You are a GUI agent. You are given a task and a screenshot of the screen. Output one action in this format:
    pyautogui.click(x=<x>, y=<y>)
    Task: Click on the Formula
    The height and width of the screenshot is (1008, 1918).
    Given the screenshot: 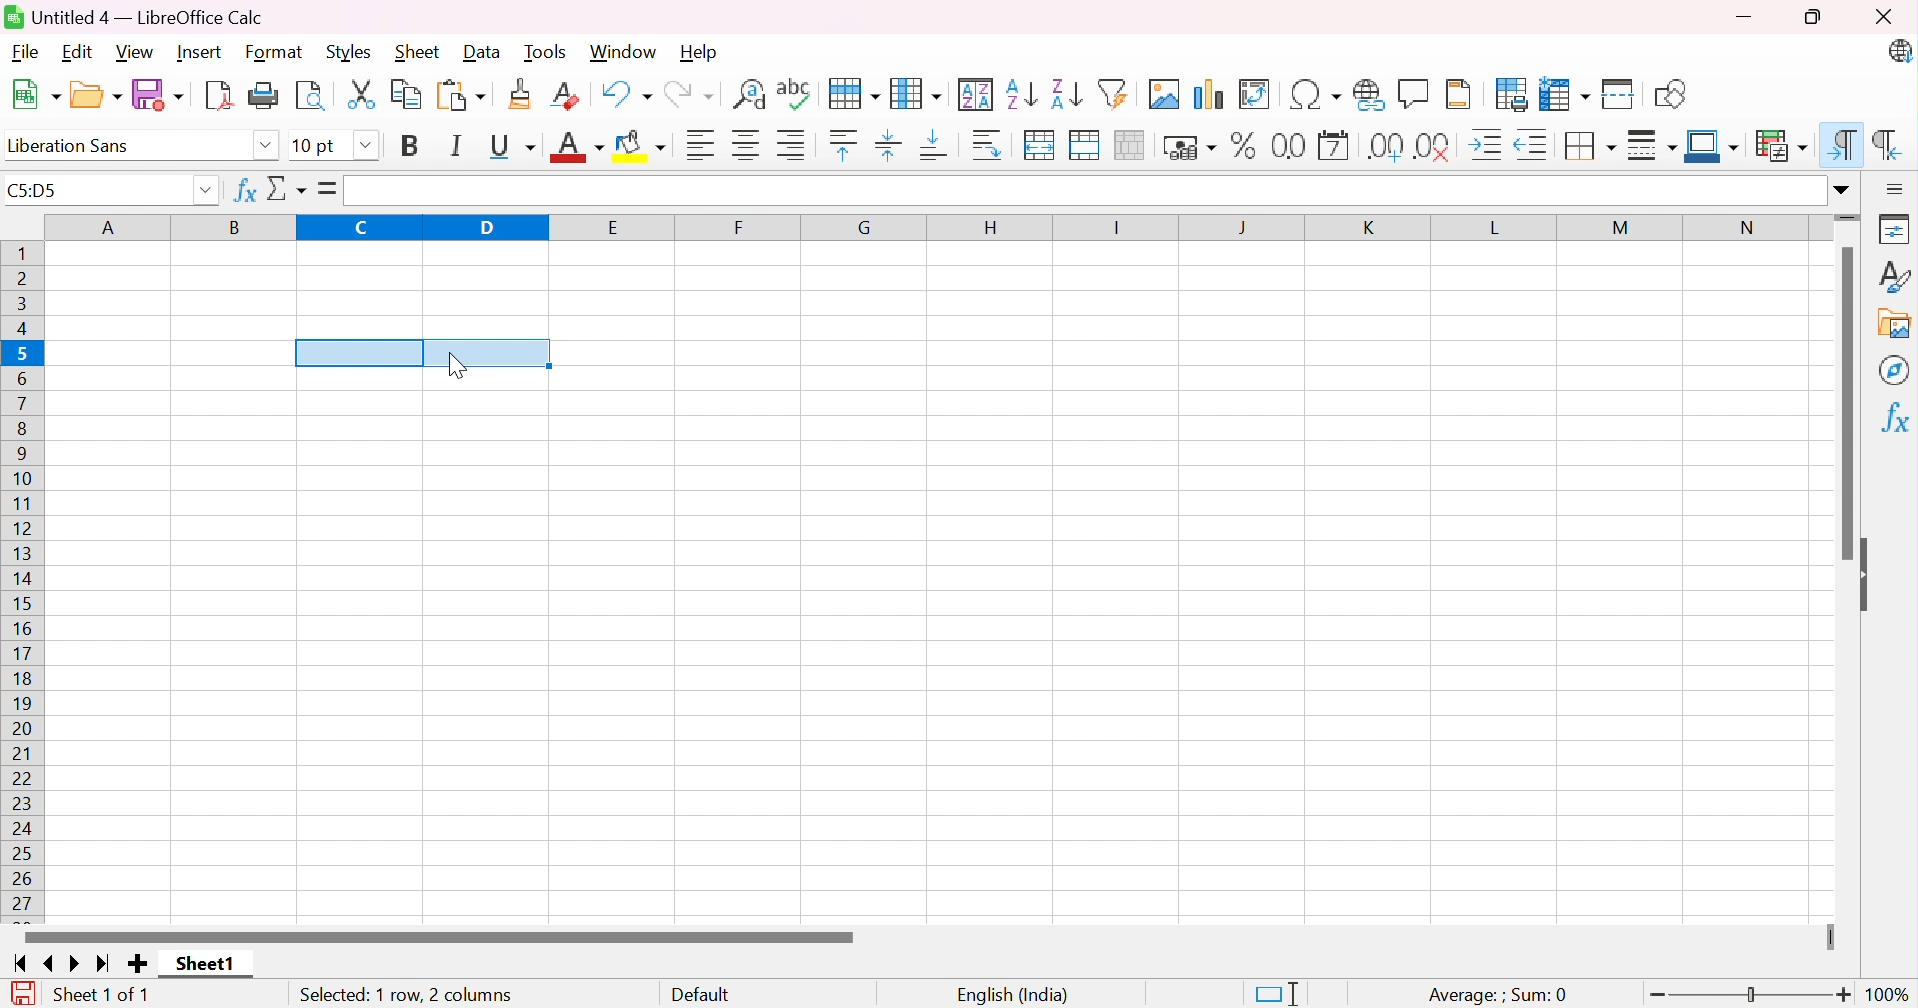 What is the action you would take?
    pyautogui.click(x=329, y=188)
    